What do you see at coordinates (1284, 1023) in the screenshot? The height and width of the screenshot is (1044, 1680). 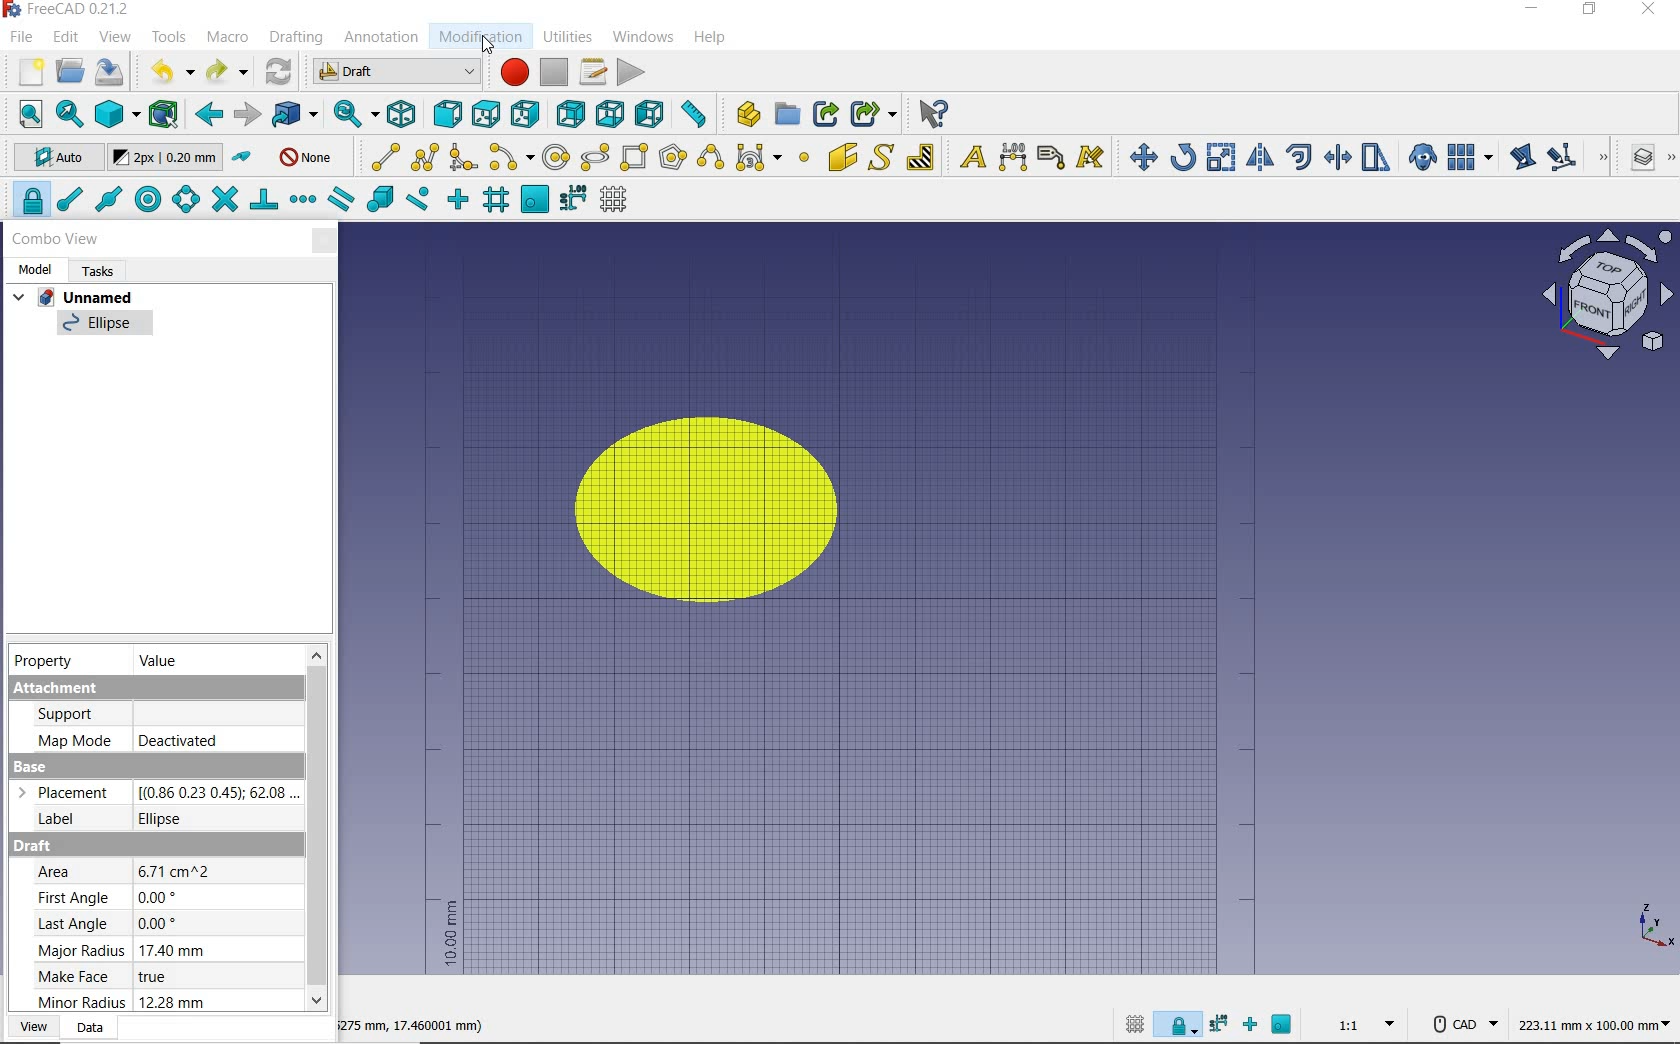 I see `snap working plane` at bounding box center [1284, 1023].